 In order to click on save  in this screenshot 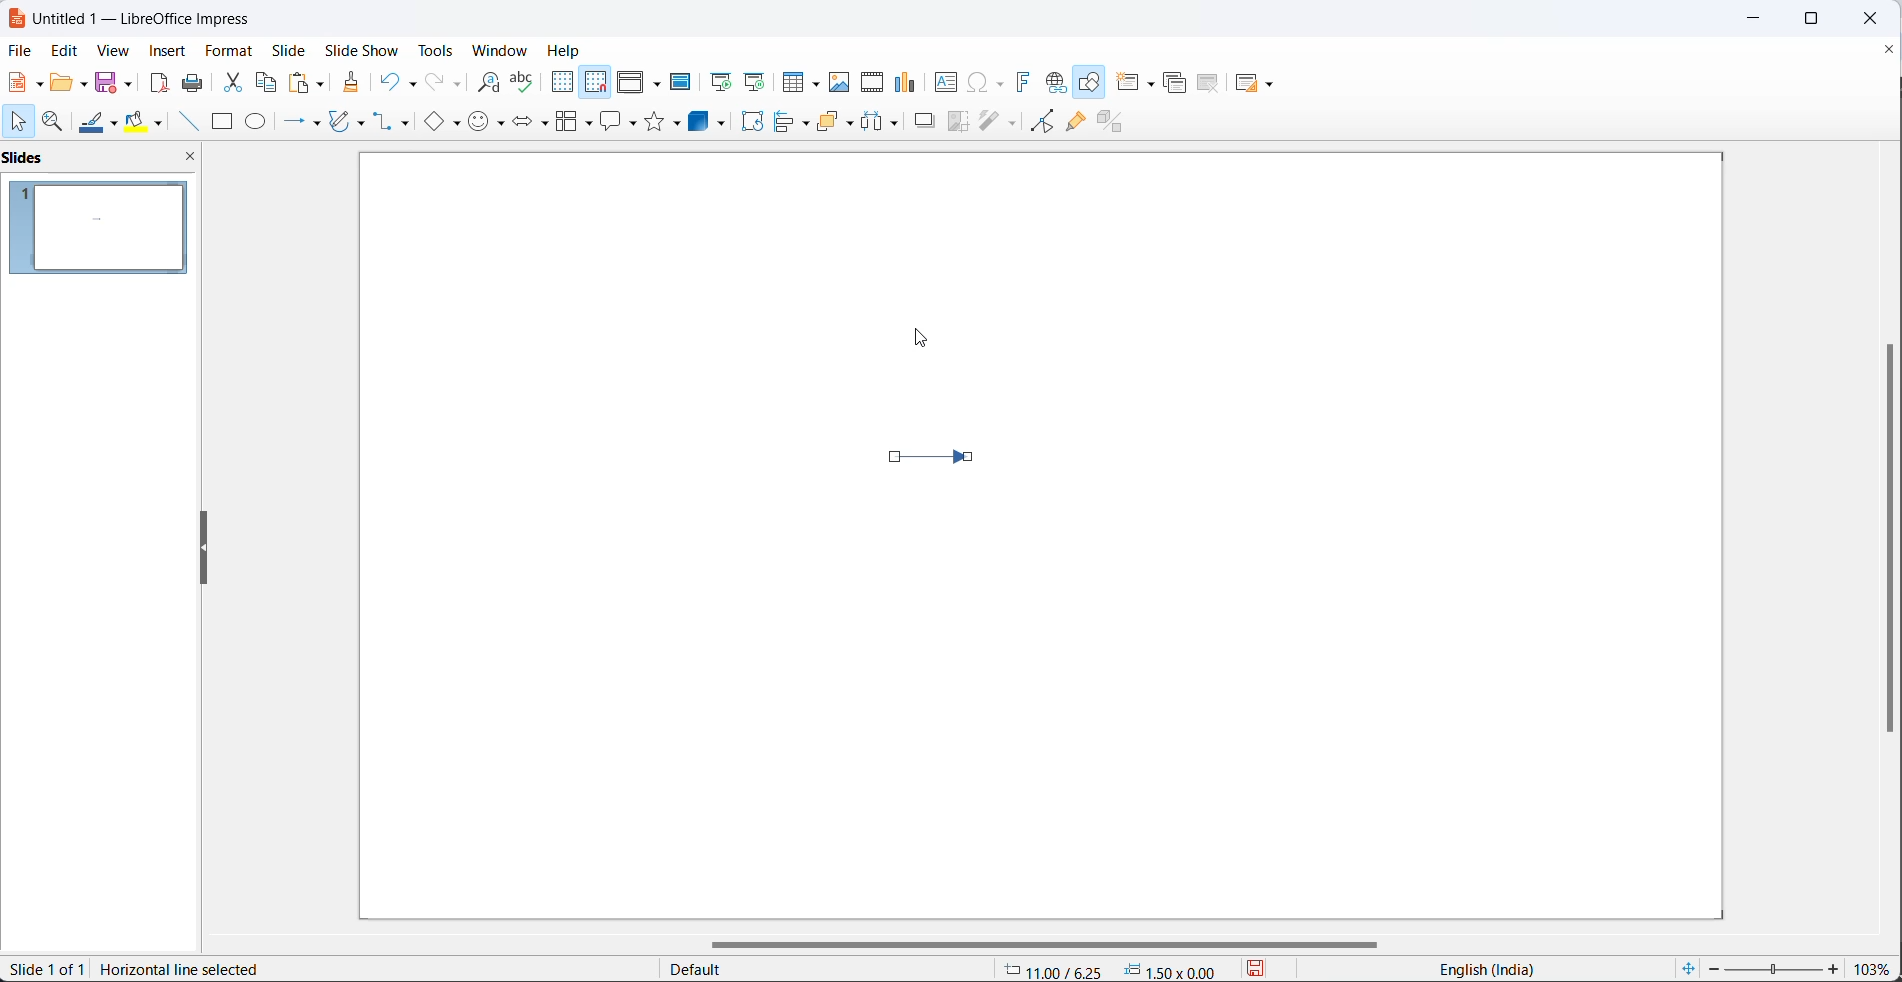, I will do `click(110, 82)`.